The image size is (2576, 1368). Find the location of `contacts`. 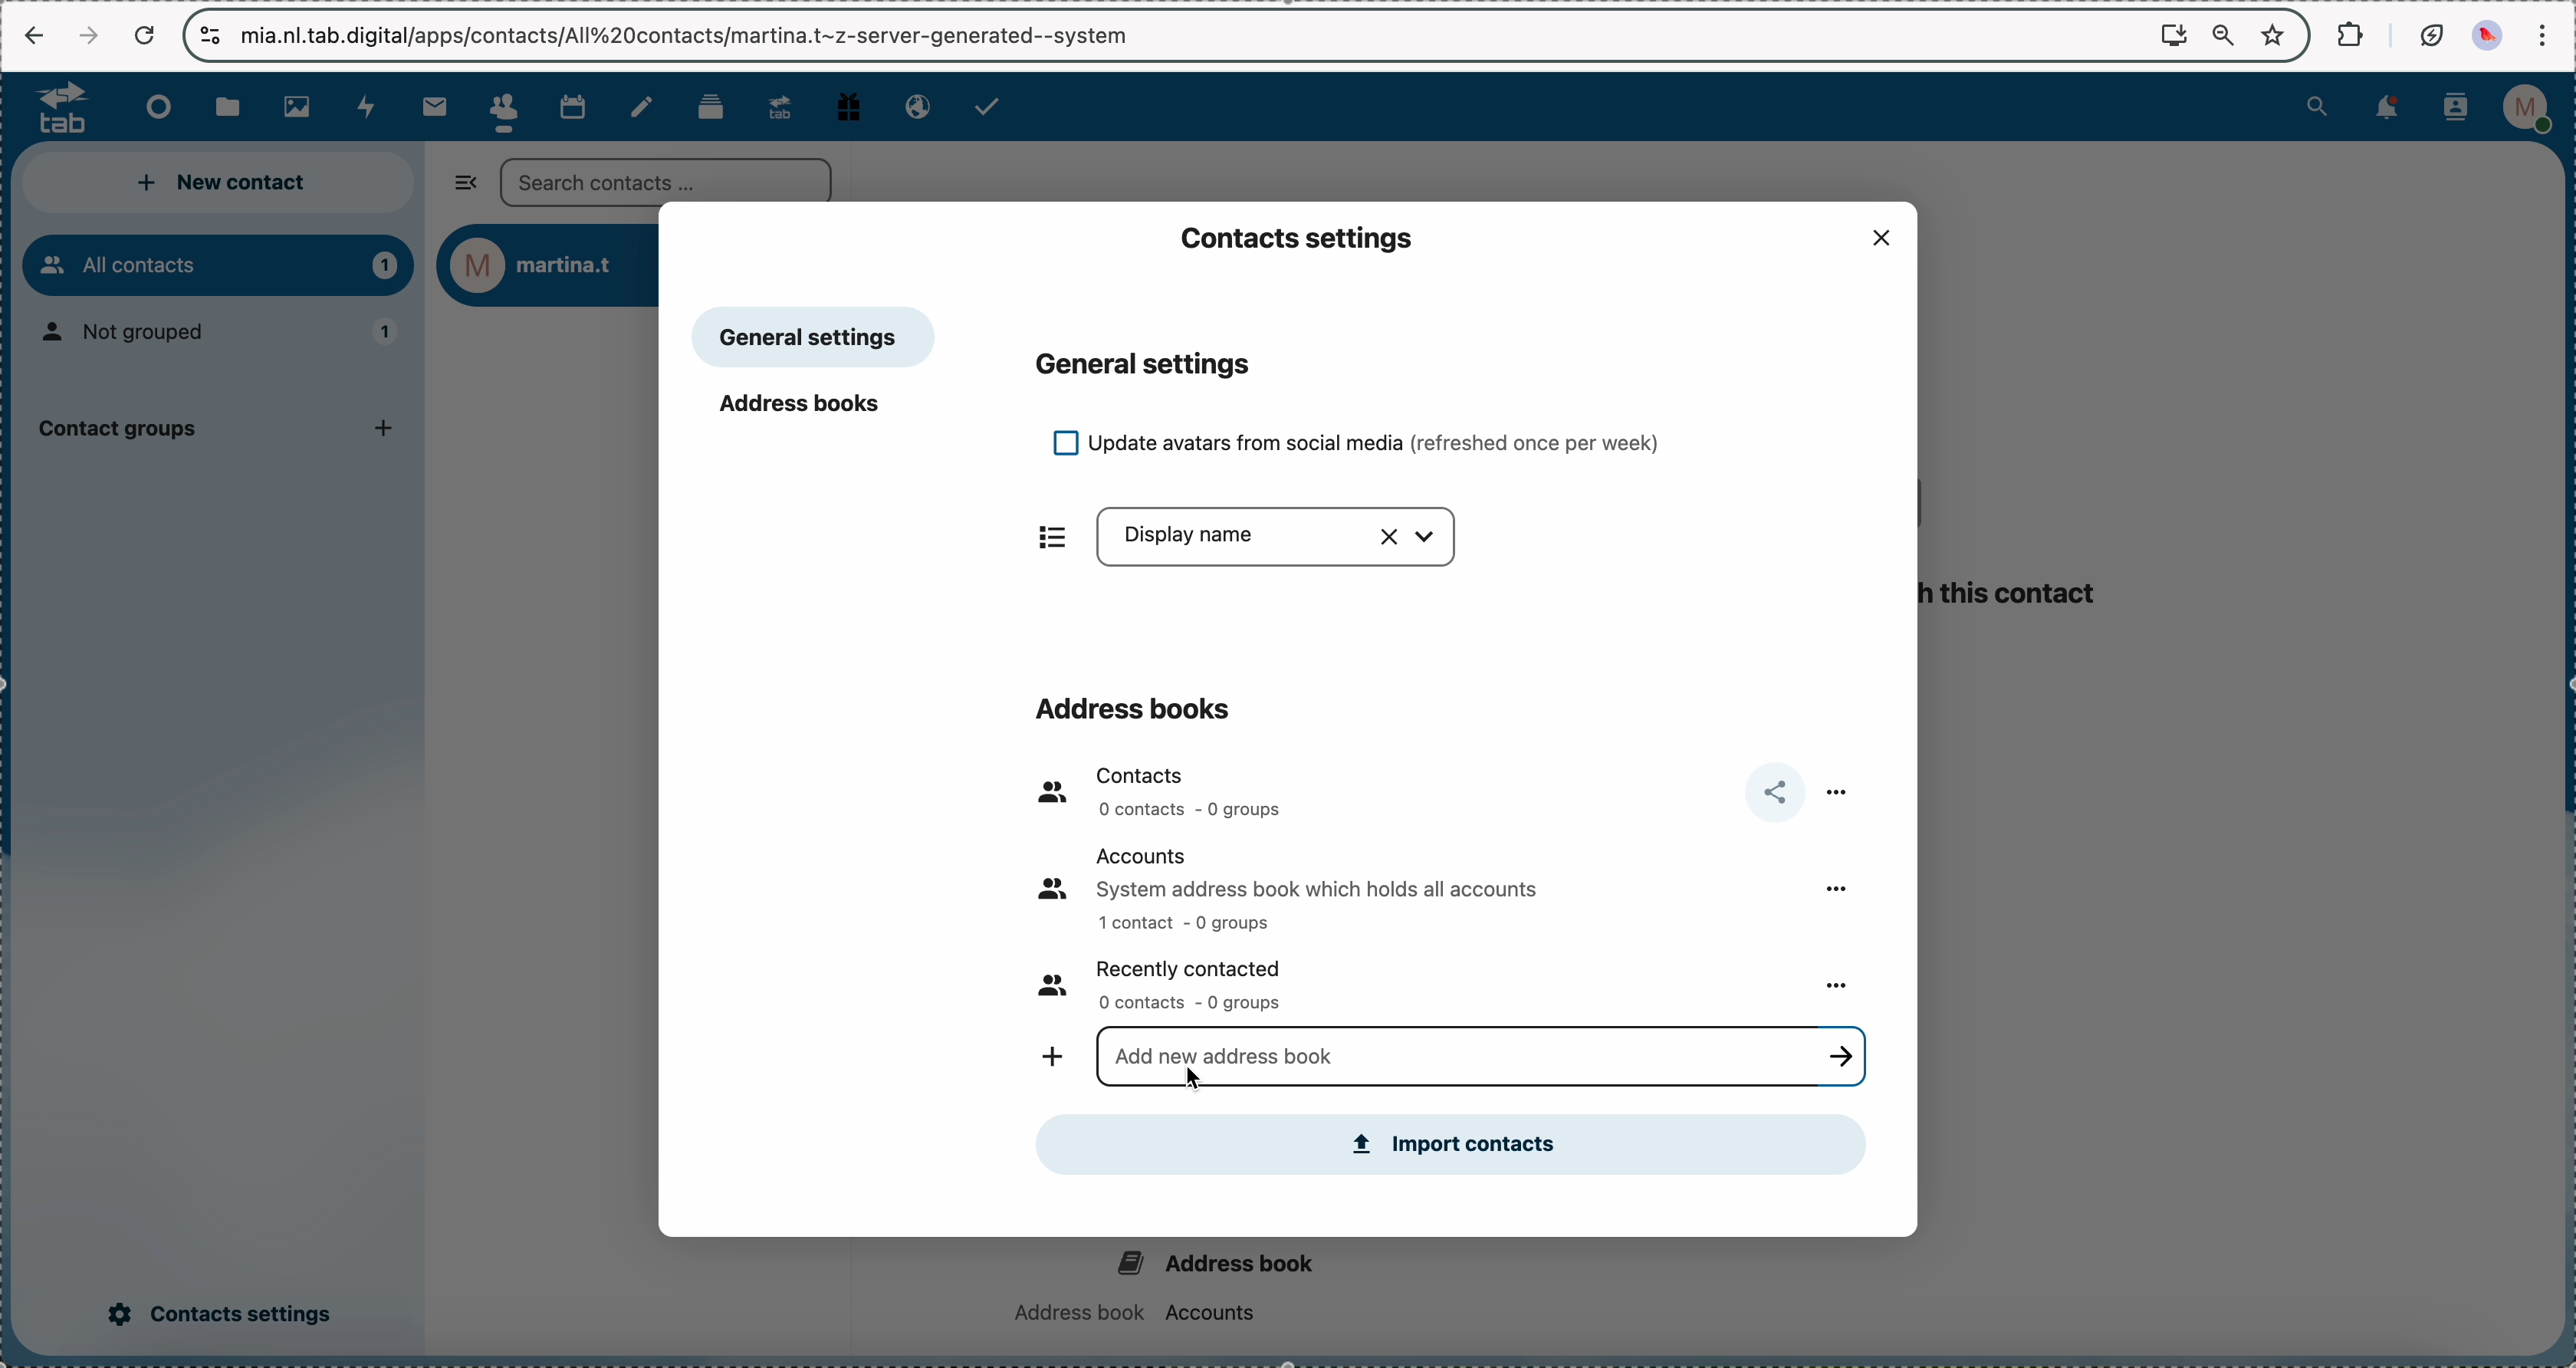

contacts is located at coordinates (2453, 109).